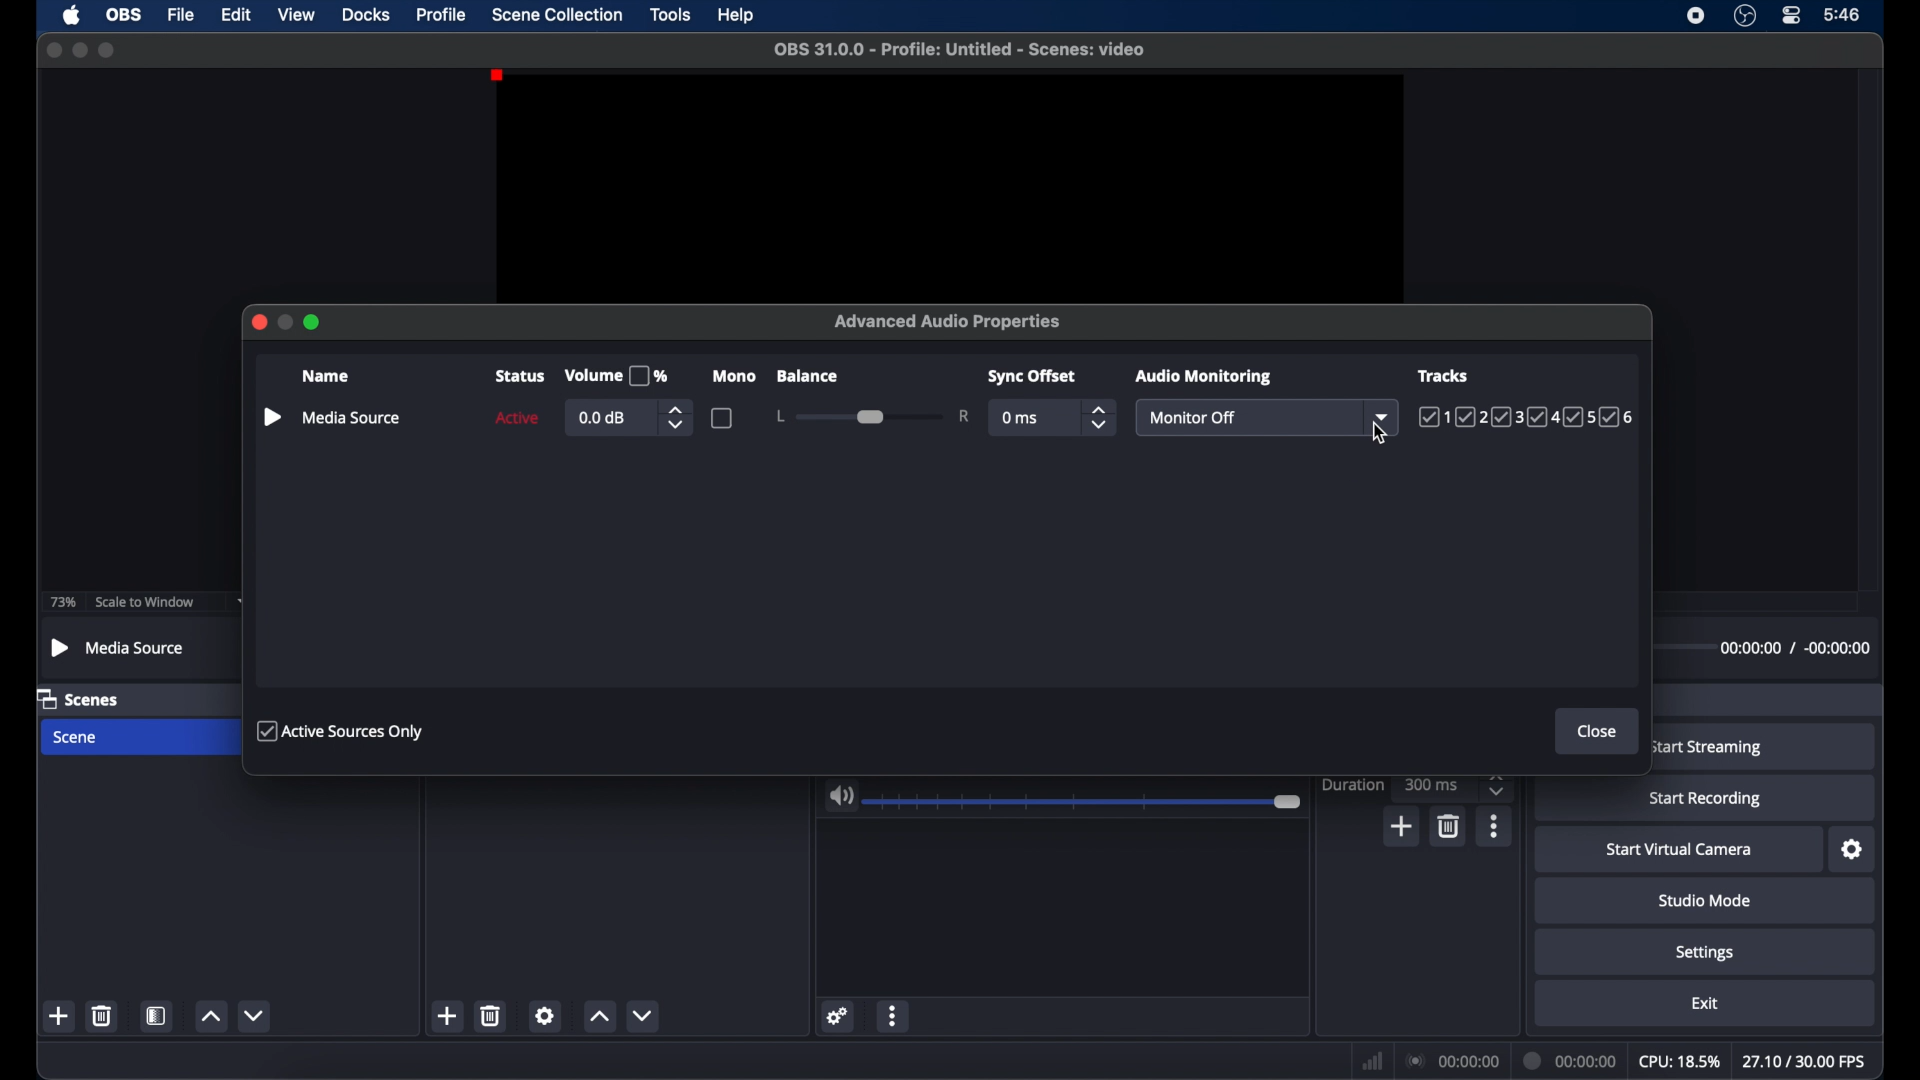 This screenshot has width=1920, height=1080. Describe the element at coordinates (1705, 952) in the screenshot. I see `settings` at that location.